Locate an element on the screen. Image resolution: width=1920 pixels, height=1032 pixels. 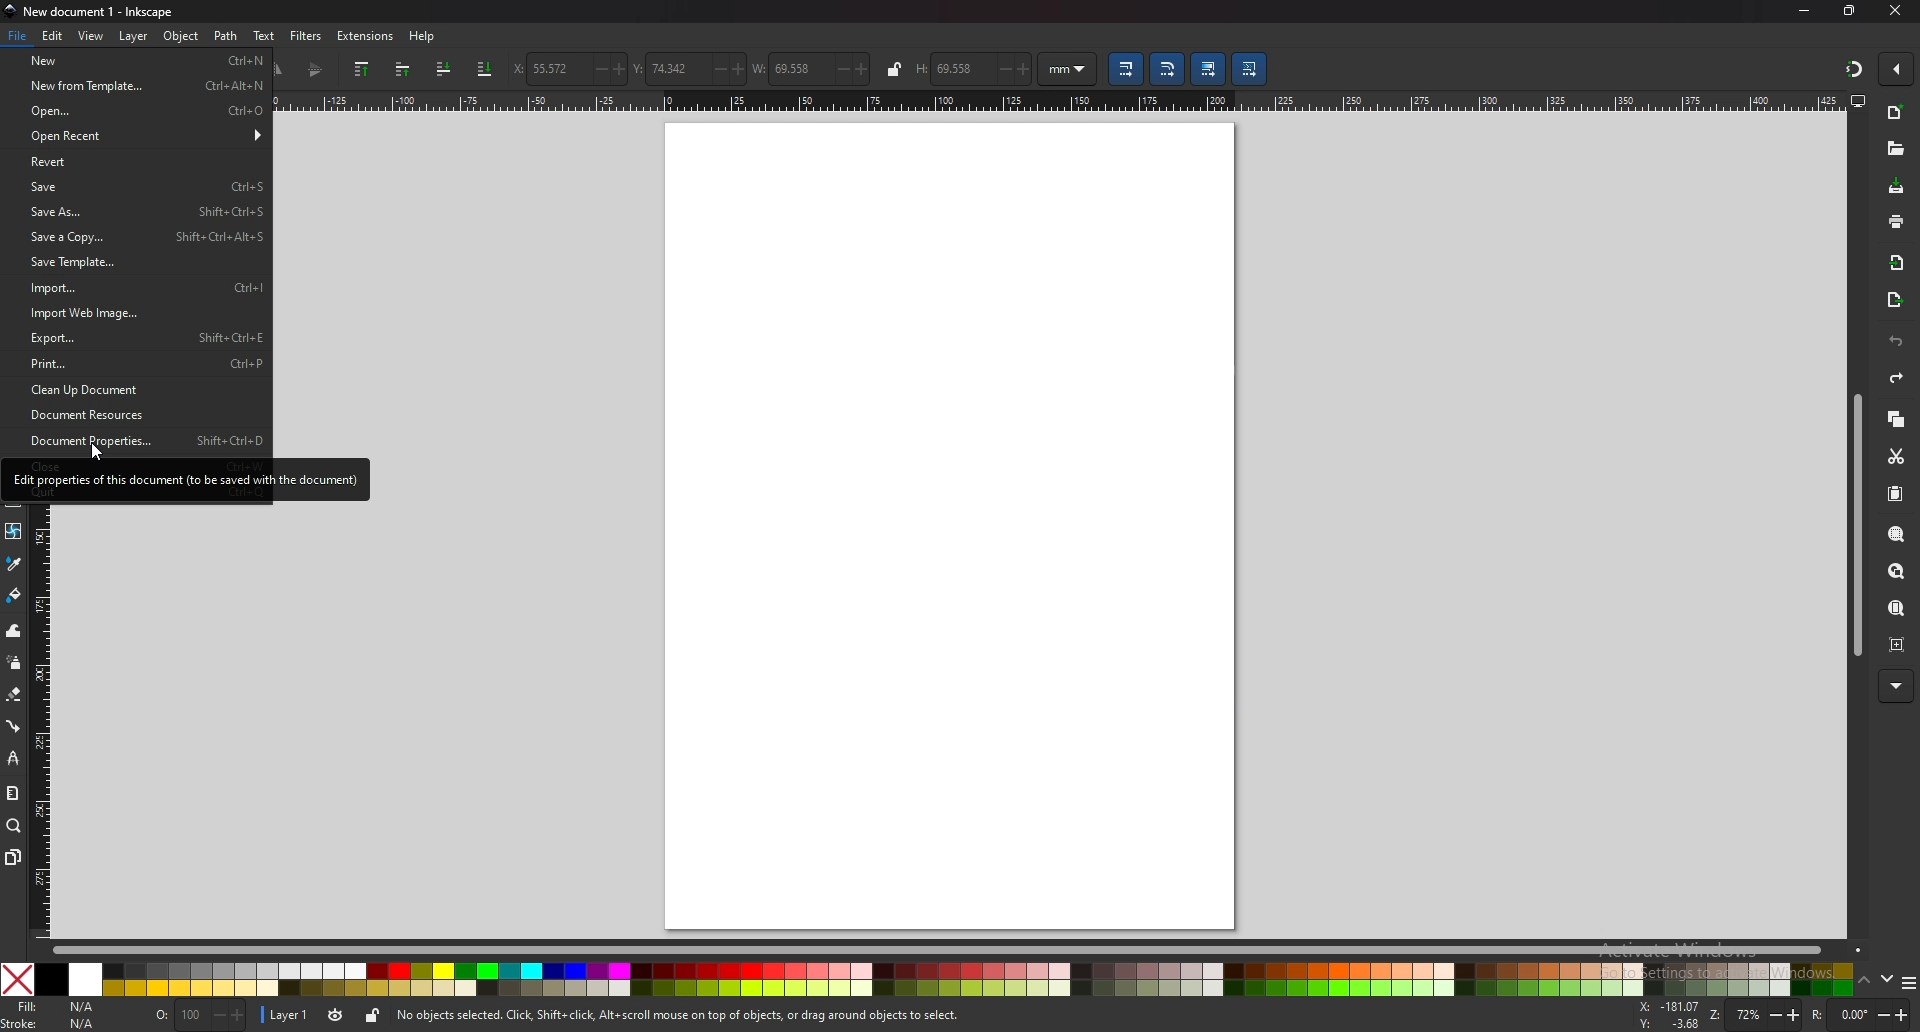
+ is located at coordinates (864, 71).